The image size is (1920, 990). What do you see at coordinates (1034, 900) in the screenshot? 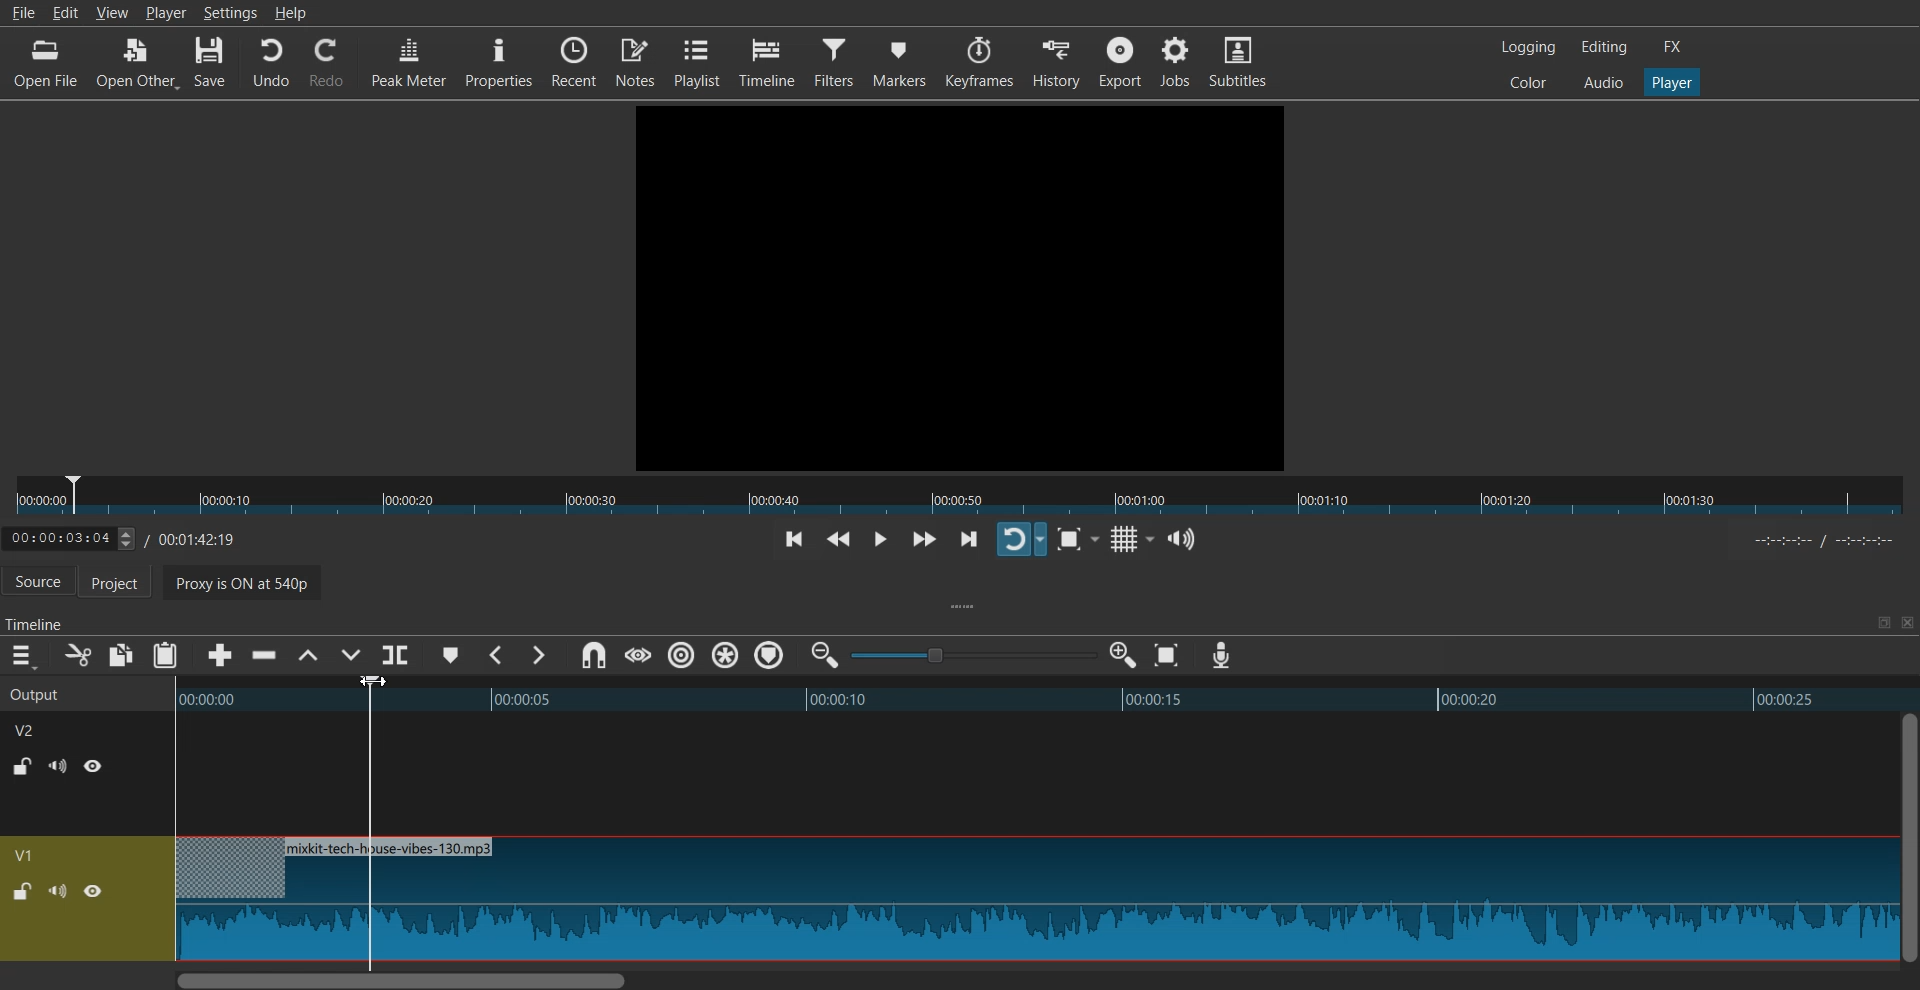
I see `Audio waveform` at bounding box center [1034, 900].